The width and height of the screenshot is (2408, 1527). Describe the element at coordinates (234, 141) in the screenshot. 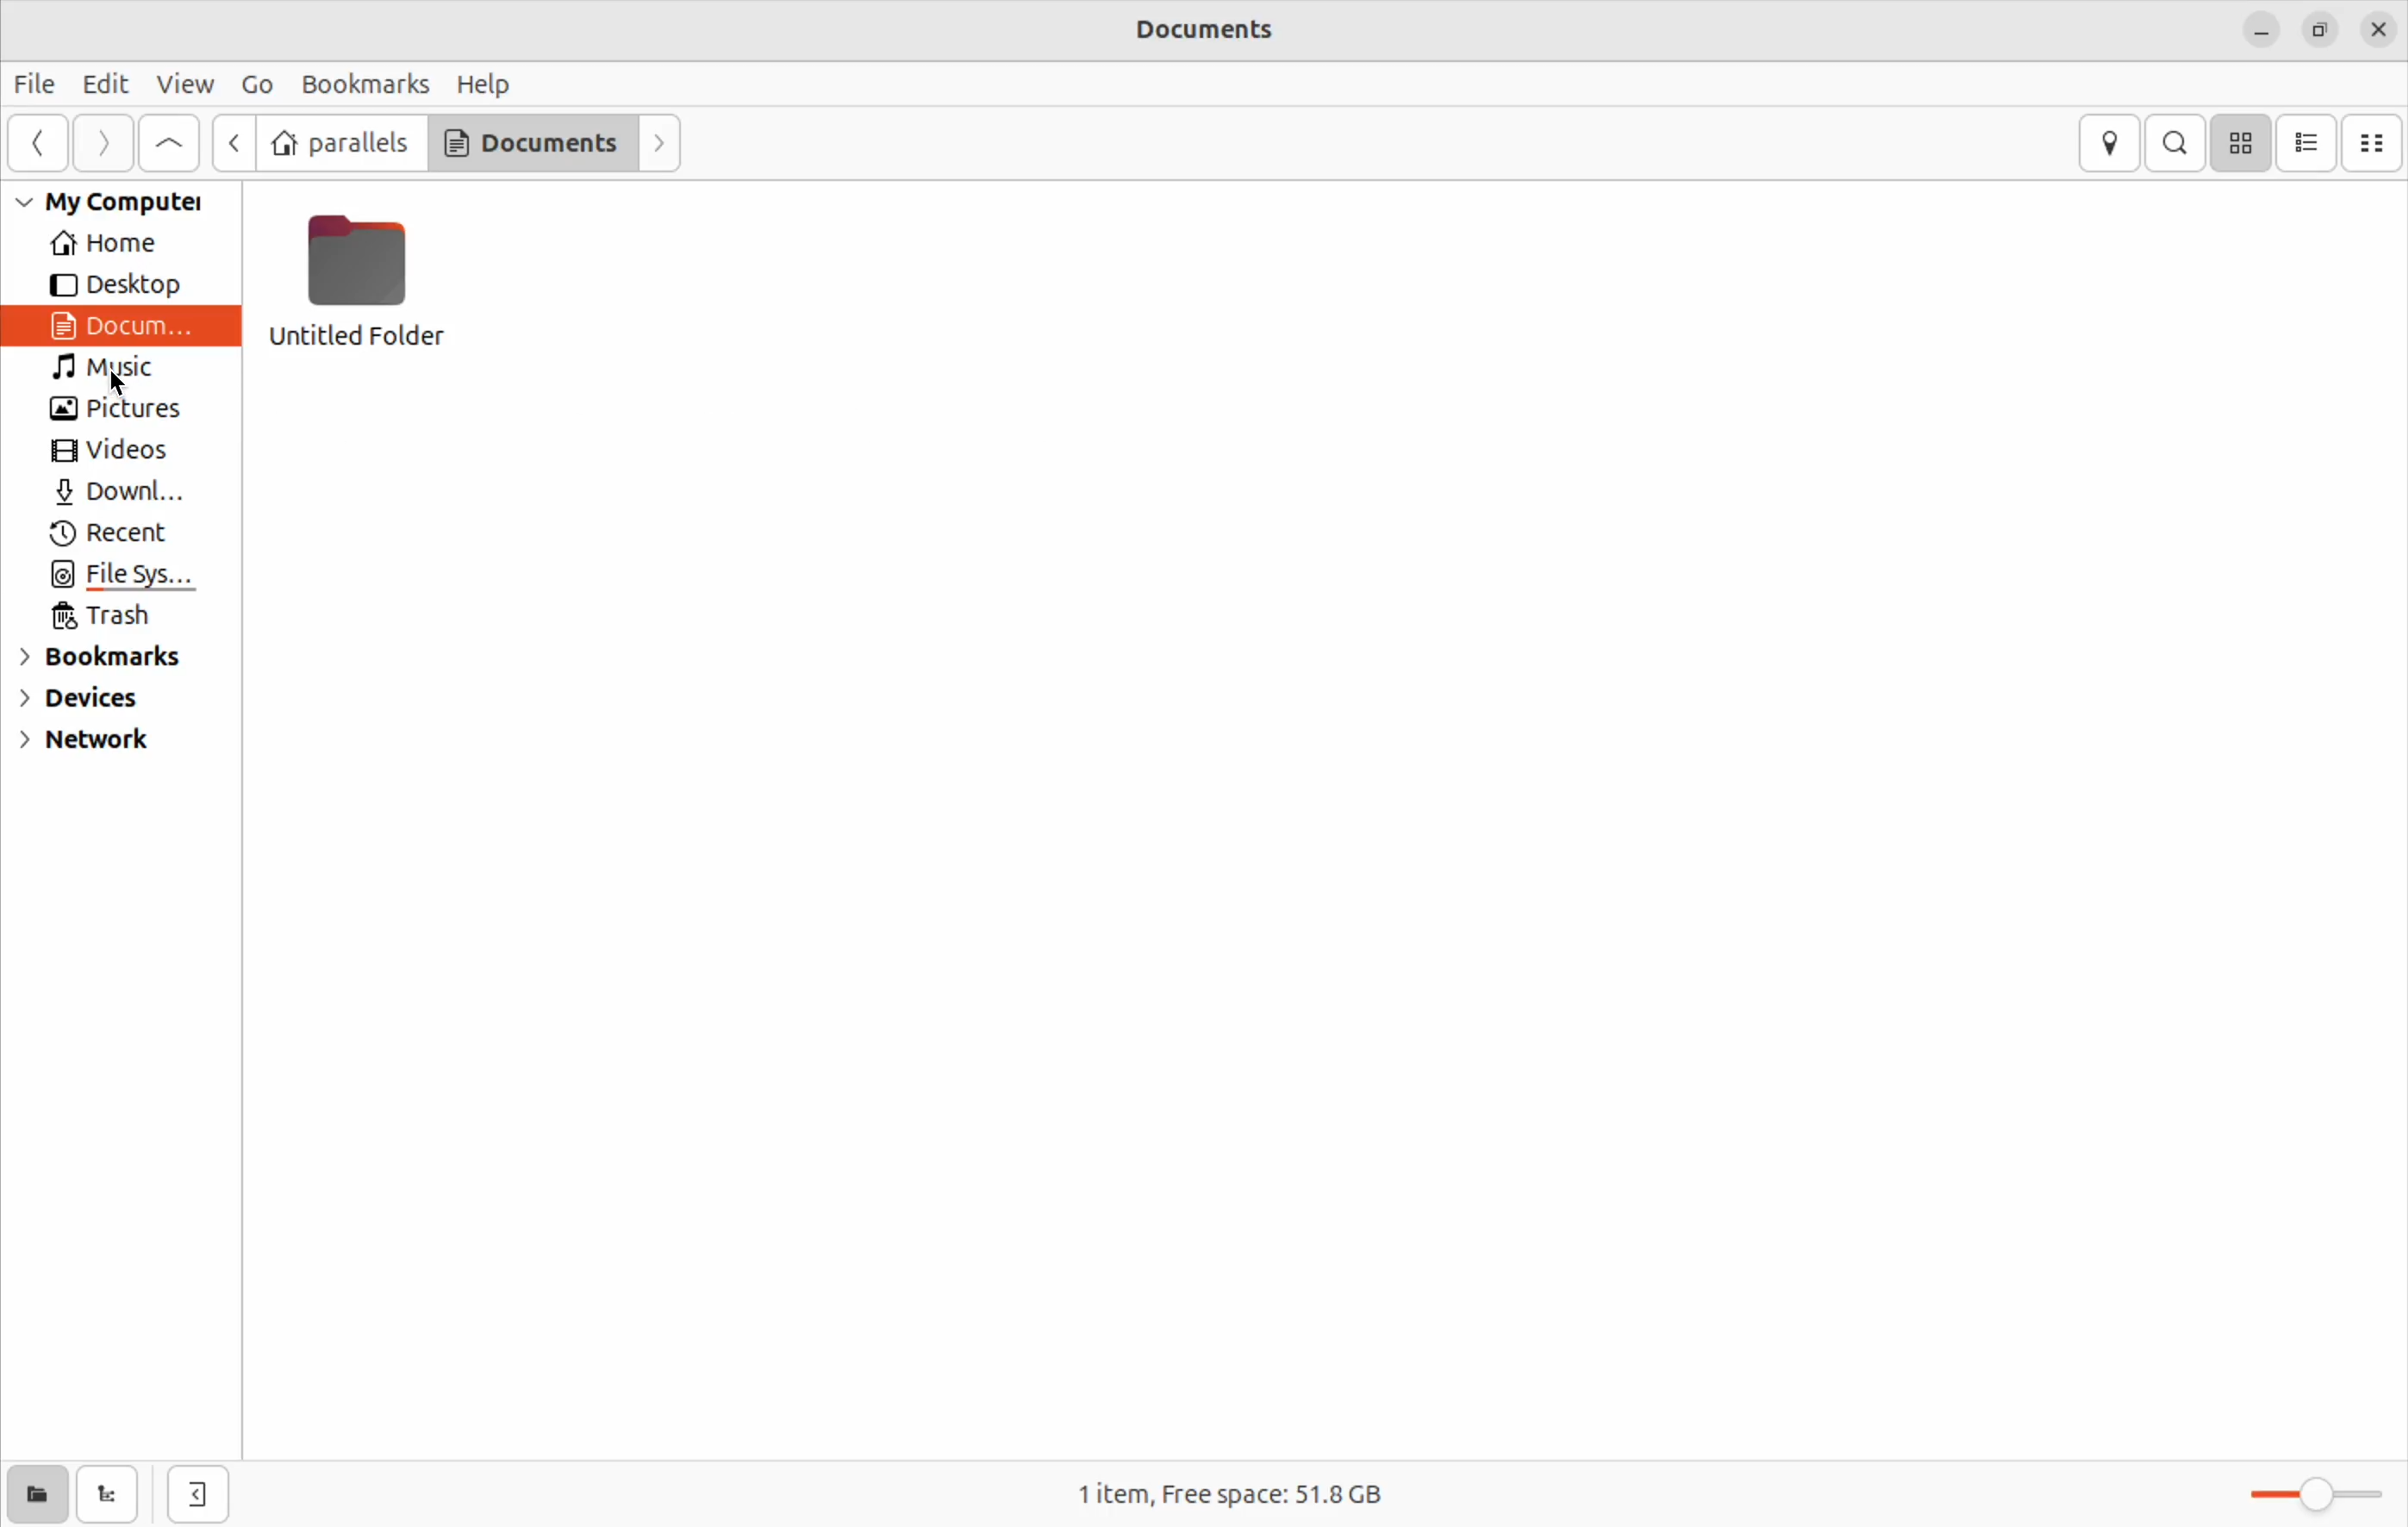

I see `back` at that location.